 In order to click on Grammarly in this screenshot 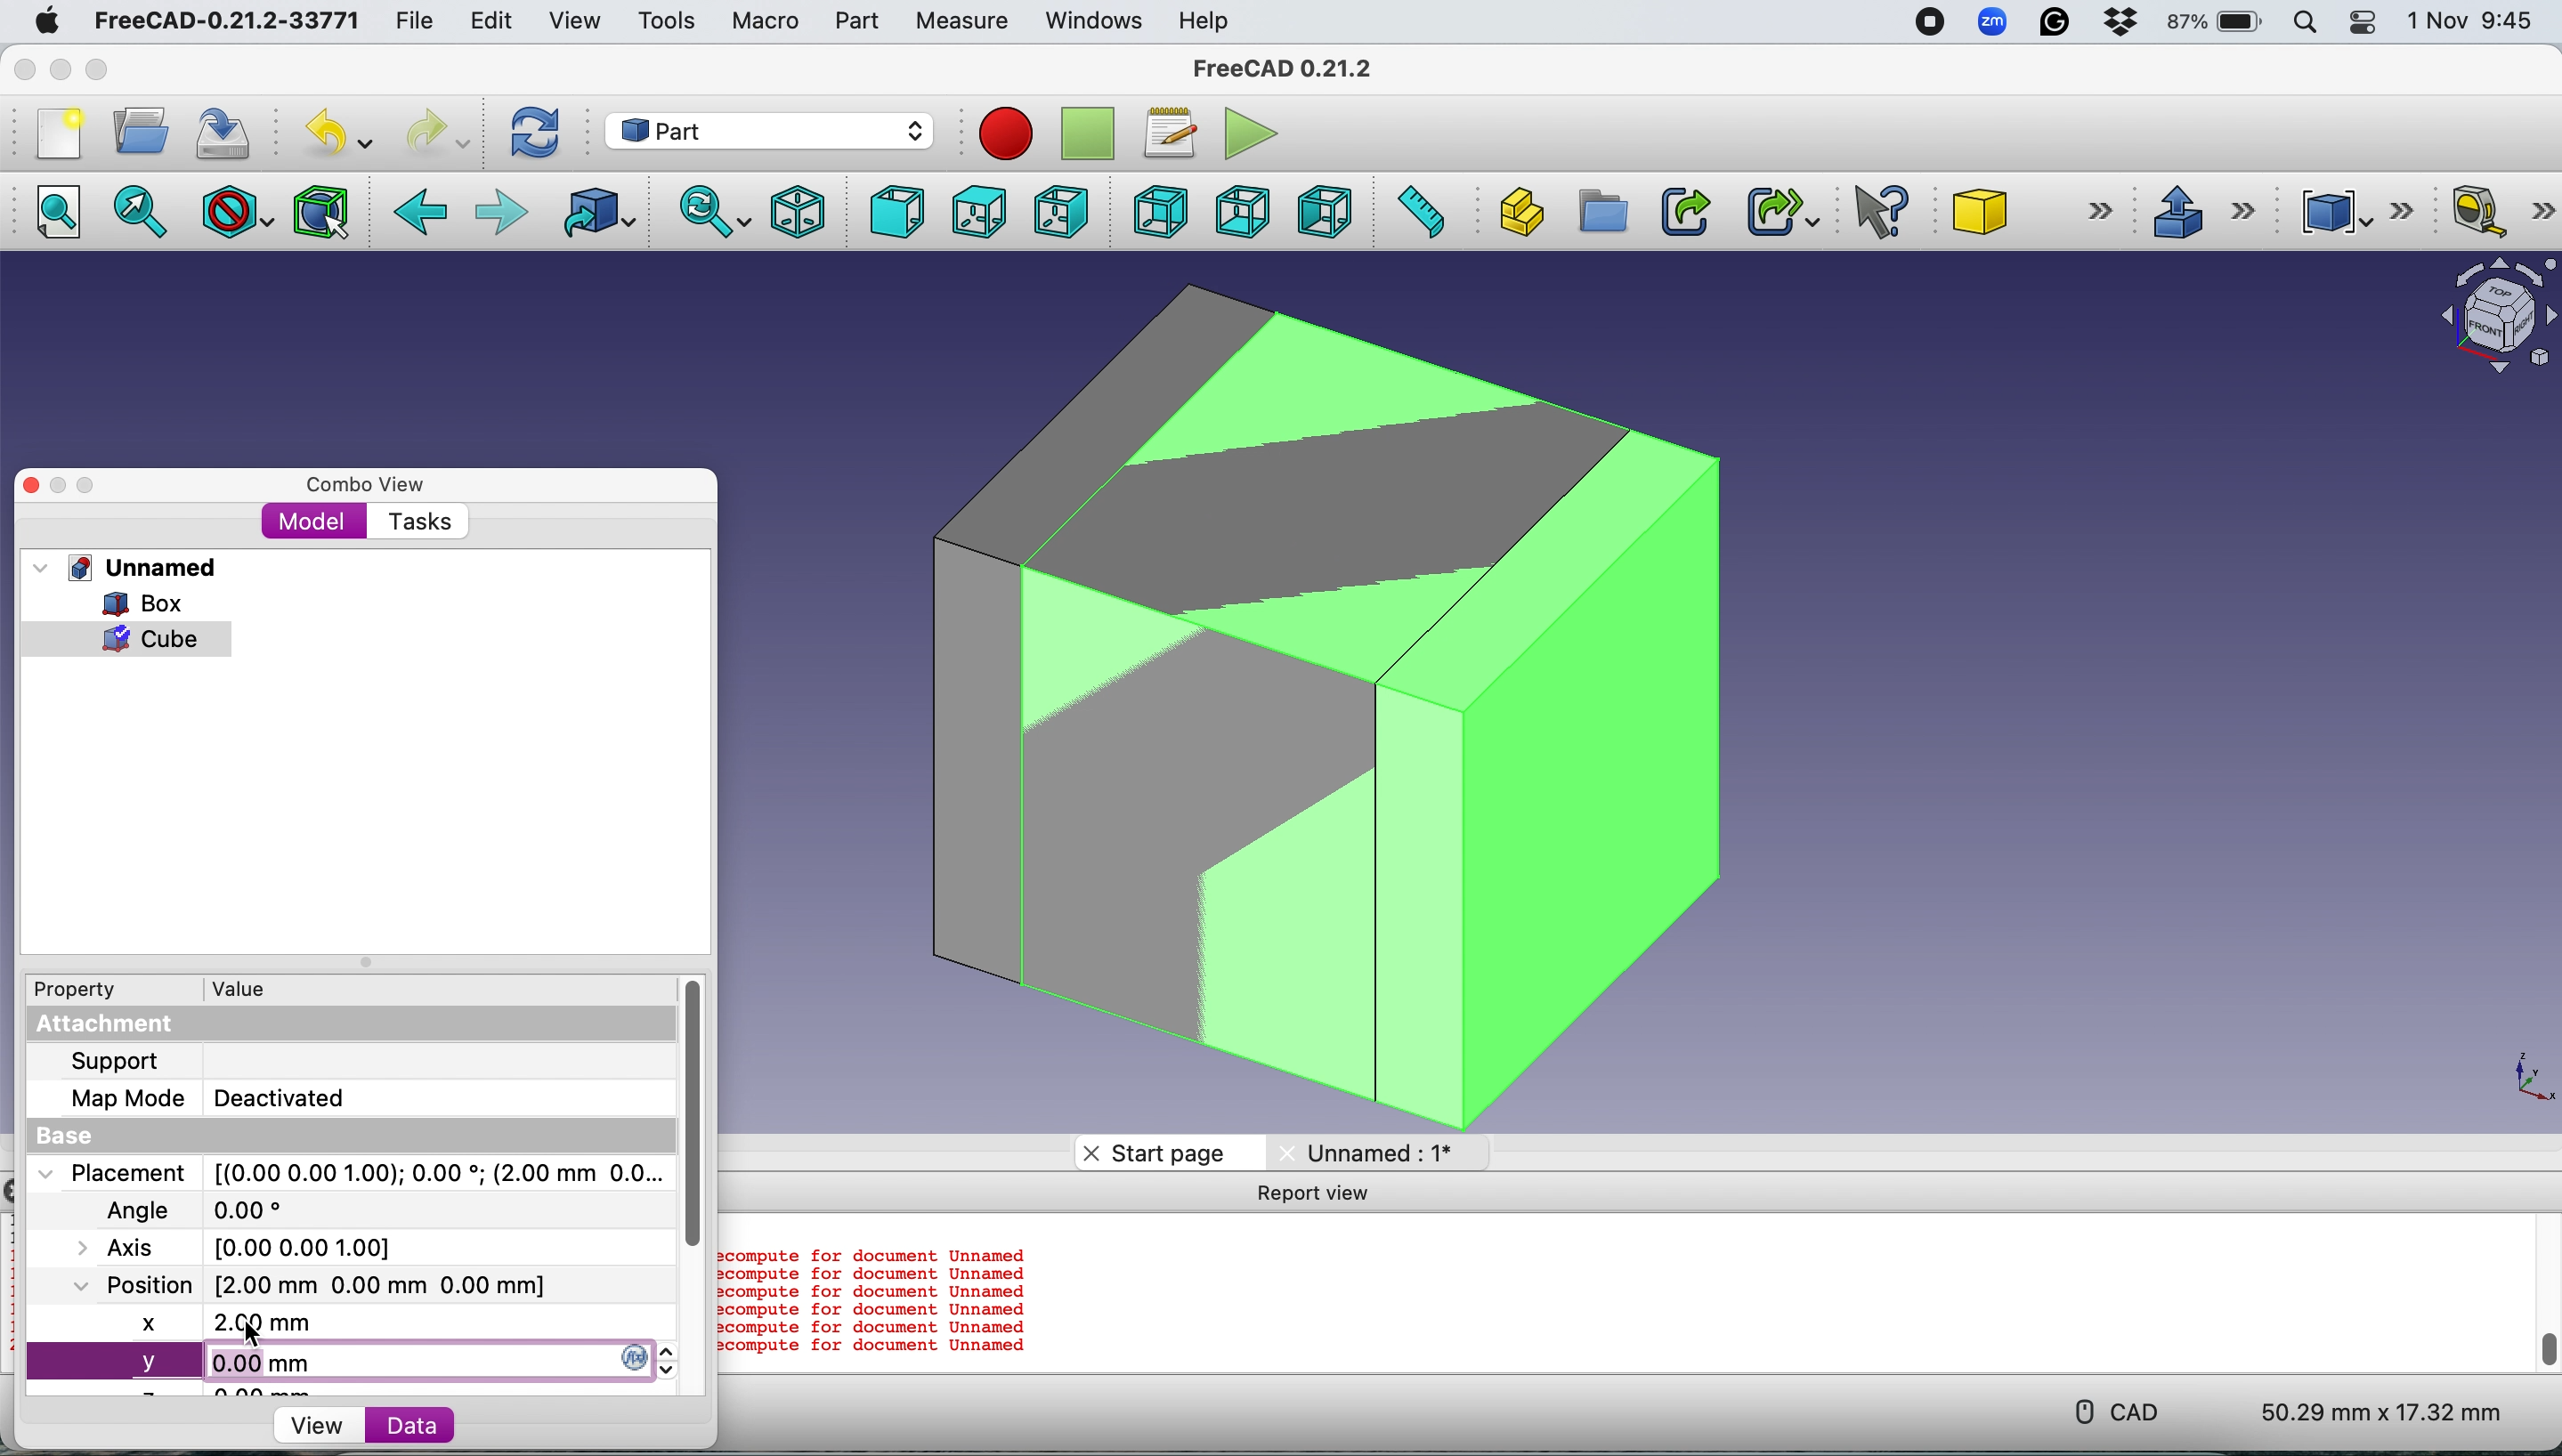, I will do `click(2057, 22)`.